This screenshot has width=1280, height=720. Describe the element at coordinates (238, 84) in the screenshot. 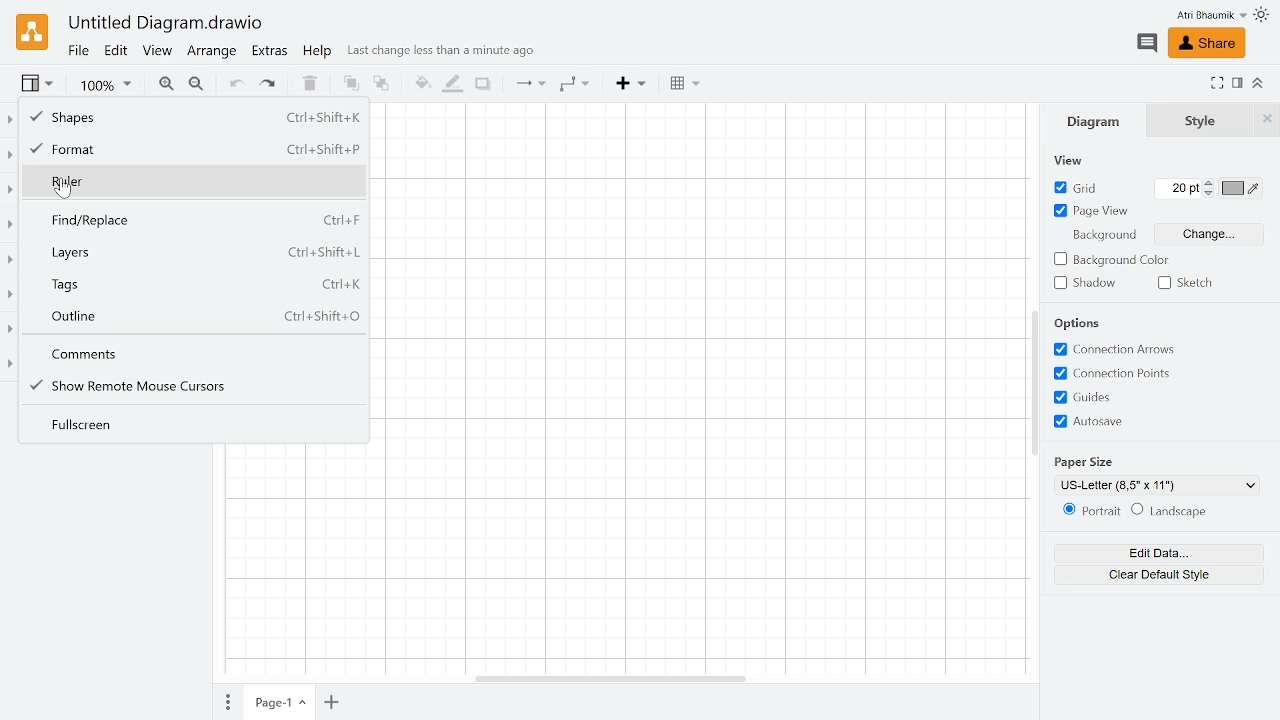

I see `Undo` at that location.